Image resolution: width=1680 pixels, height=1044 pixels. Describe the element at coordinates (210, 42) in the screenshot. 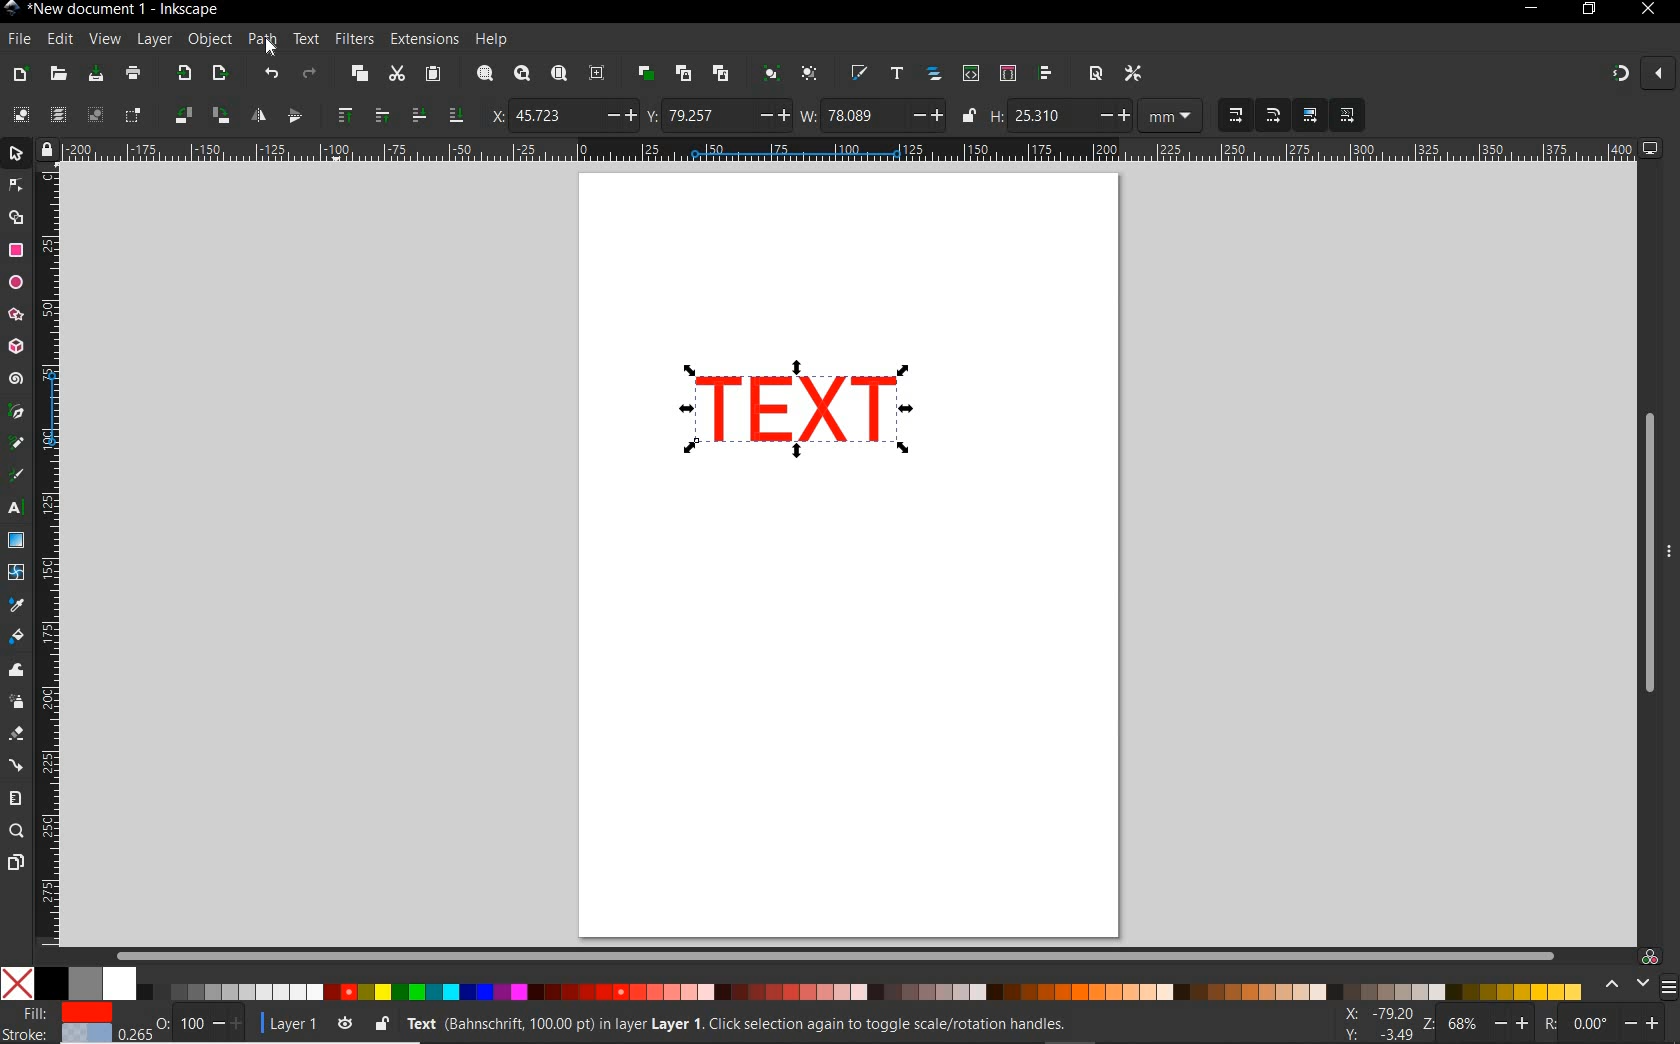

I see `OBJECT` at that location.